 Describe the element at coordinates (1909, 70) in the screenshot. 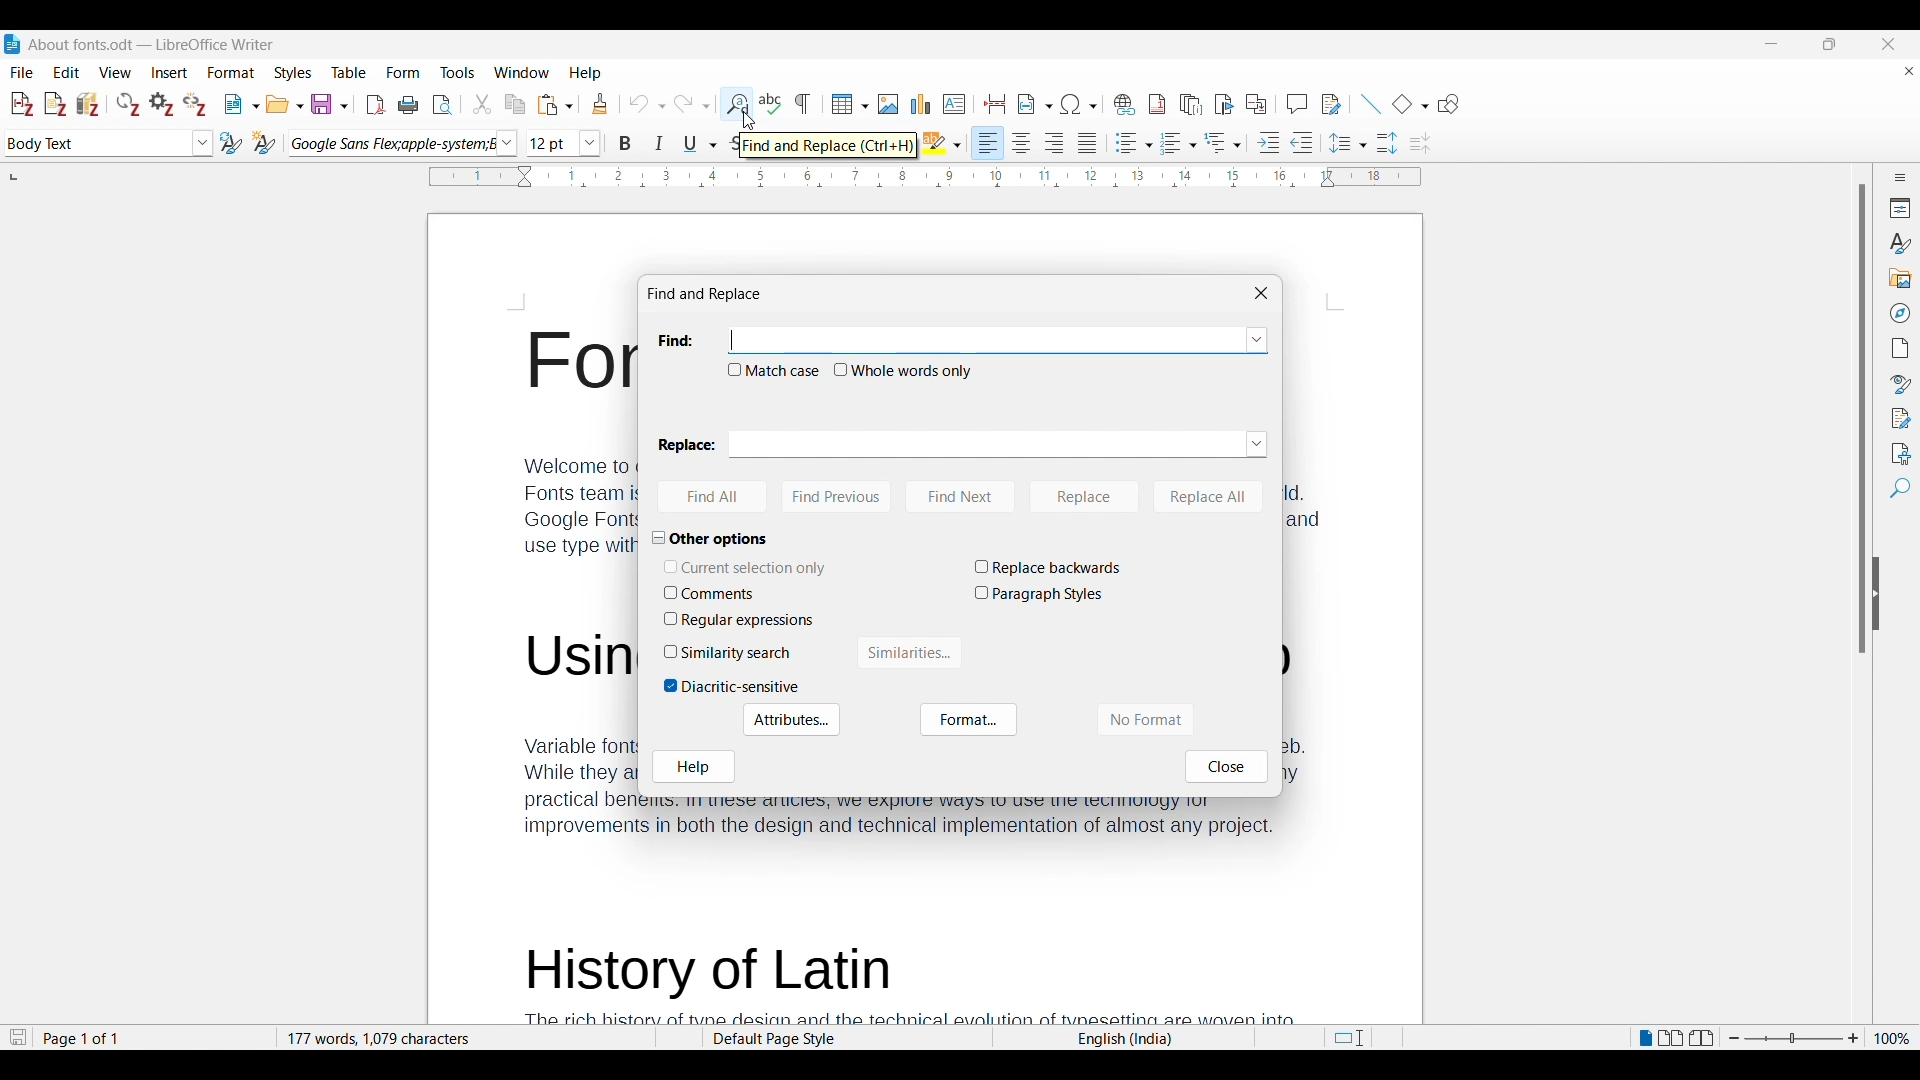

I see `Close document` at that location.